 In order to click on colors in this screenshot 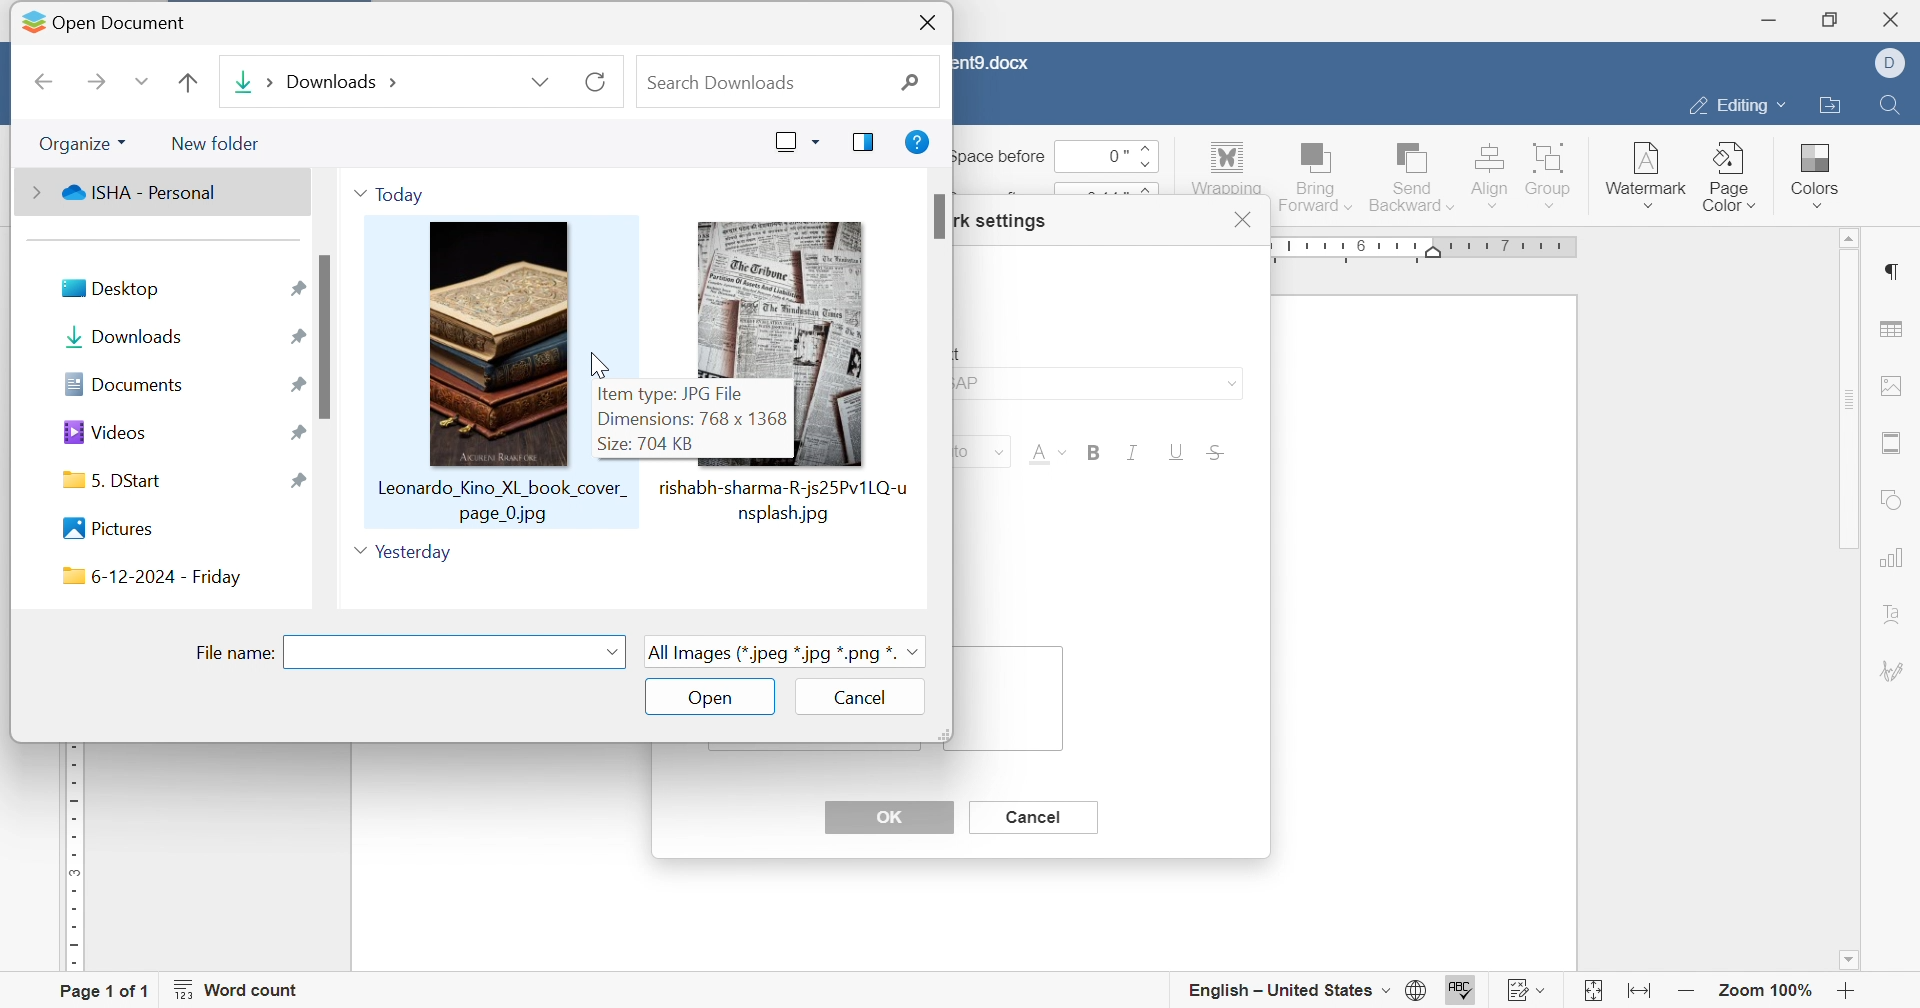, I will do `click(1811, 168)`.